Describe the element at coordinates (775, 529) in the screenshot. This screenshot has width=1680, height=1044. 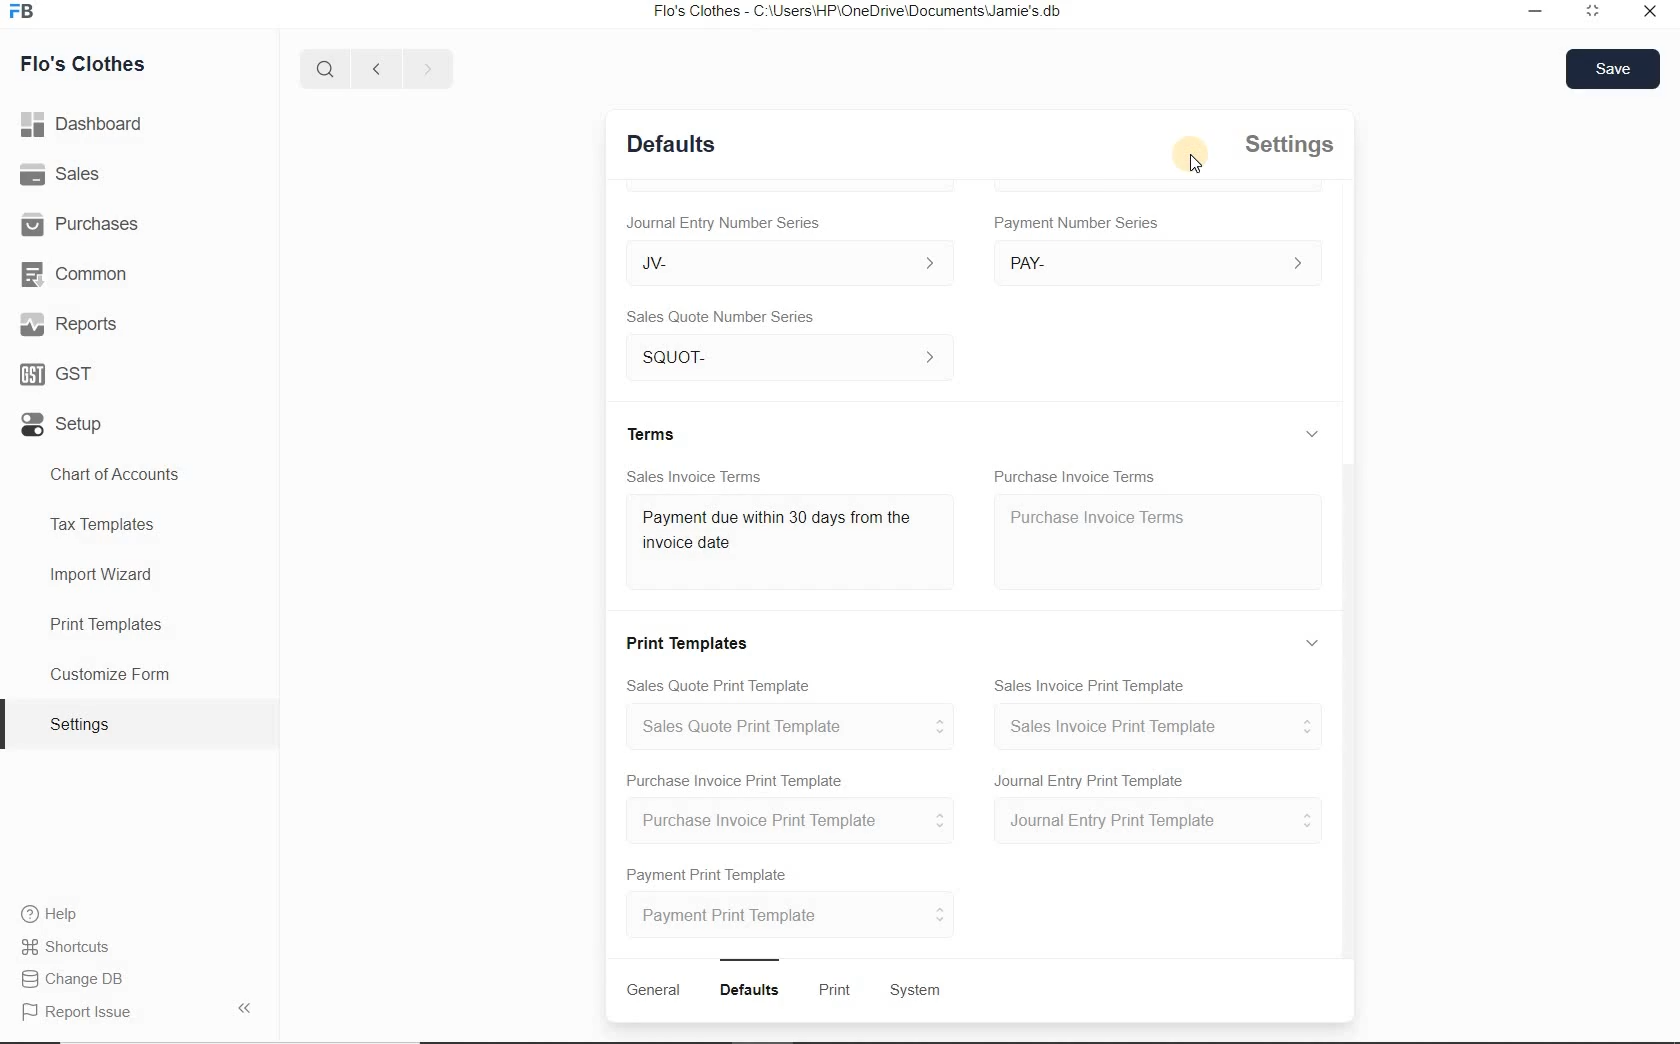
I see `Payment due within 30days from the invoice day.` at that location.